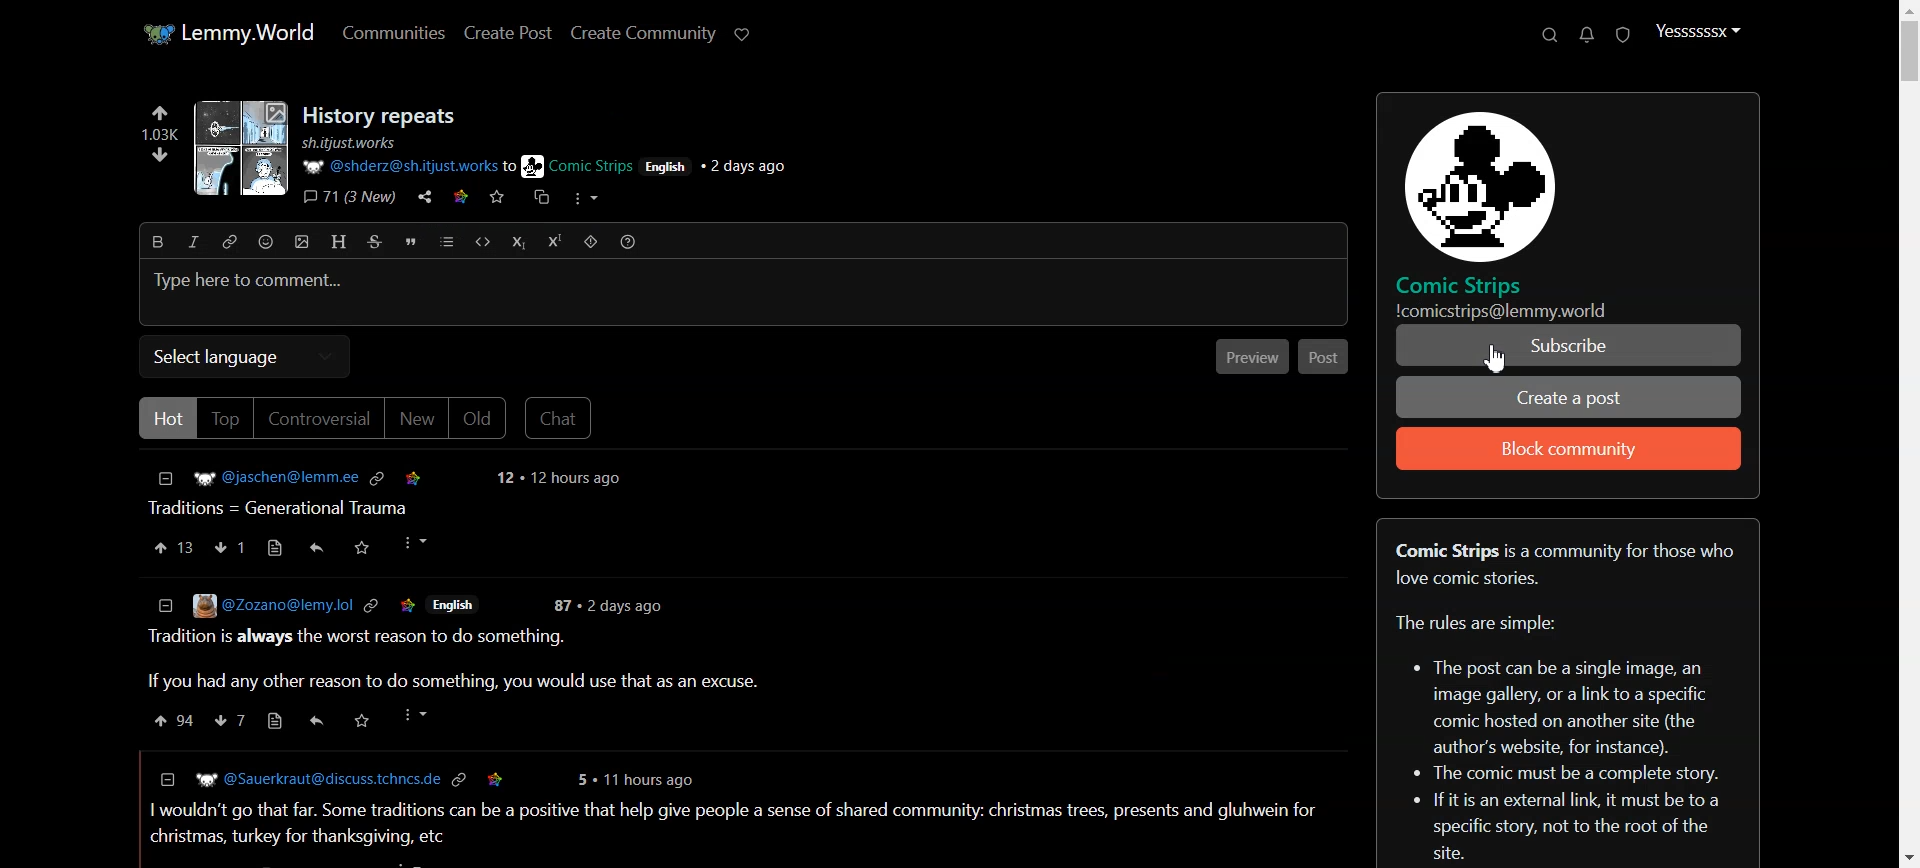 This screenshot has width=1920, height=868. I want to click on New, so click(416, 420).